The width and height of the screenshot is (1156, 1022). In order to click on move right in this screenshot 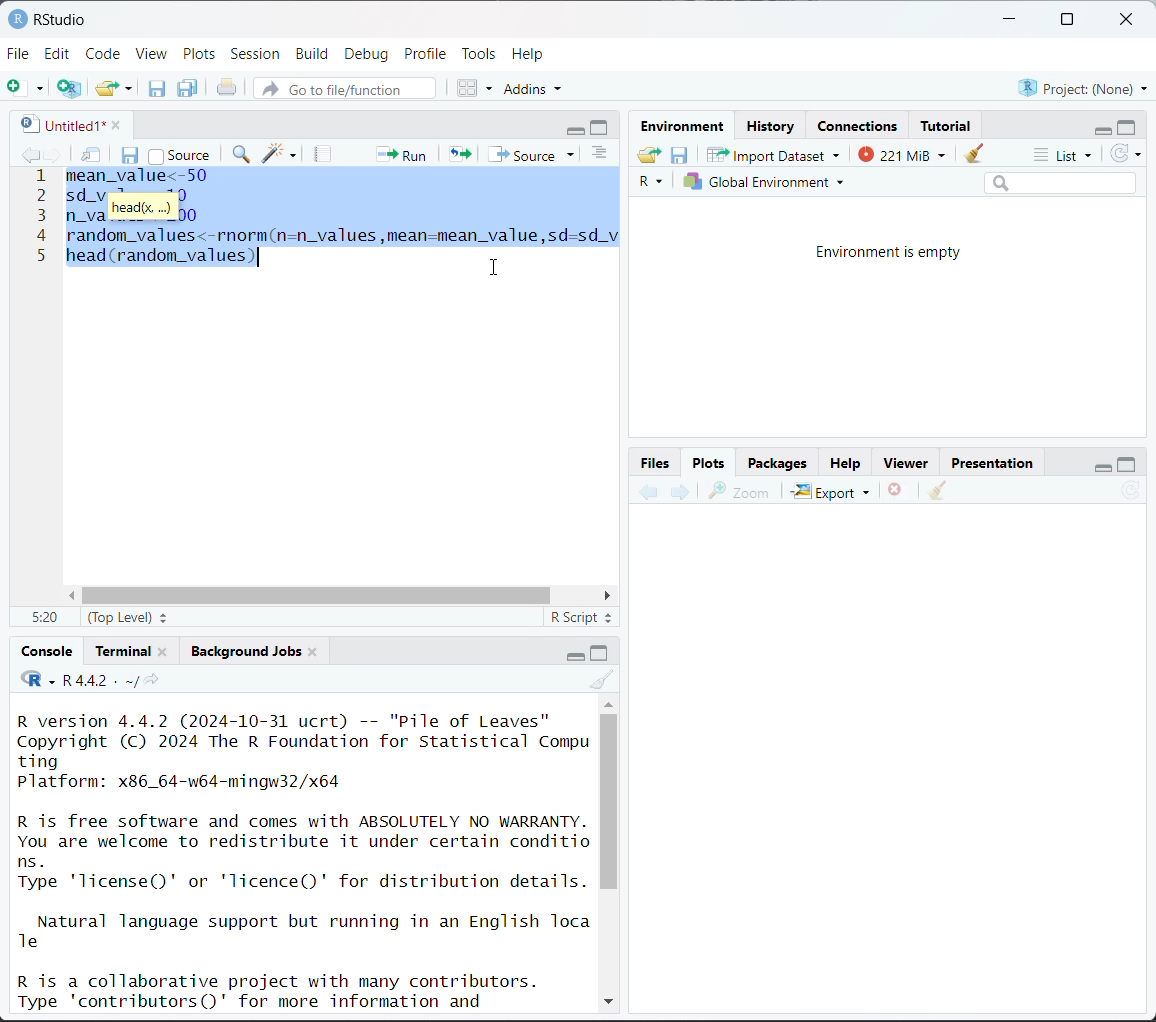, I will do `click(606, 596)`.